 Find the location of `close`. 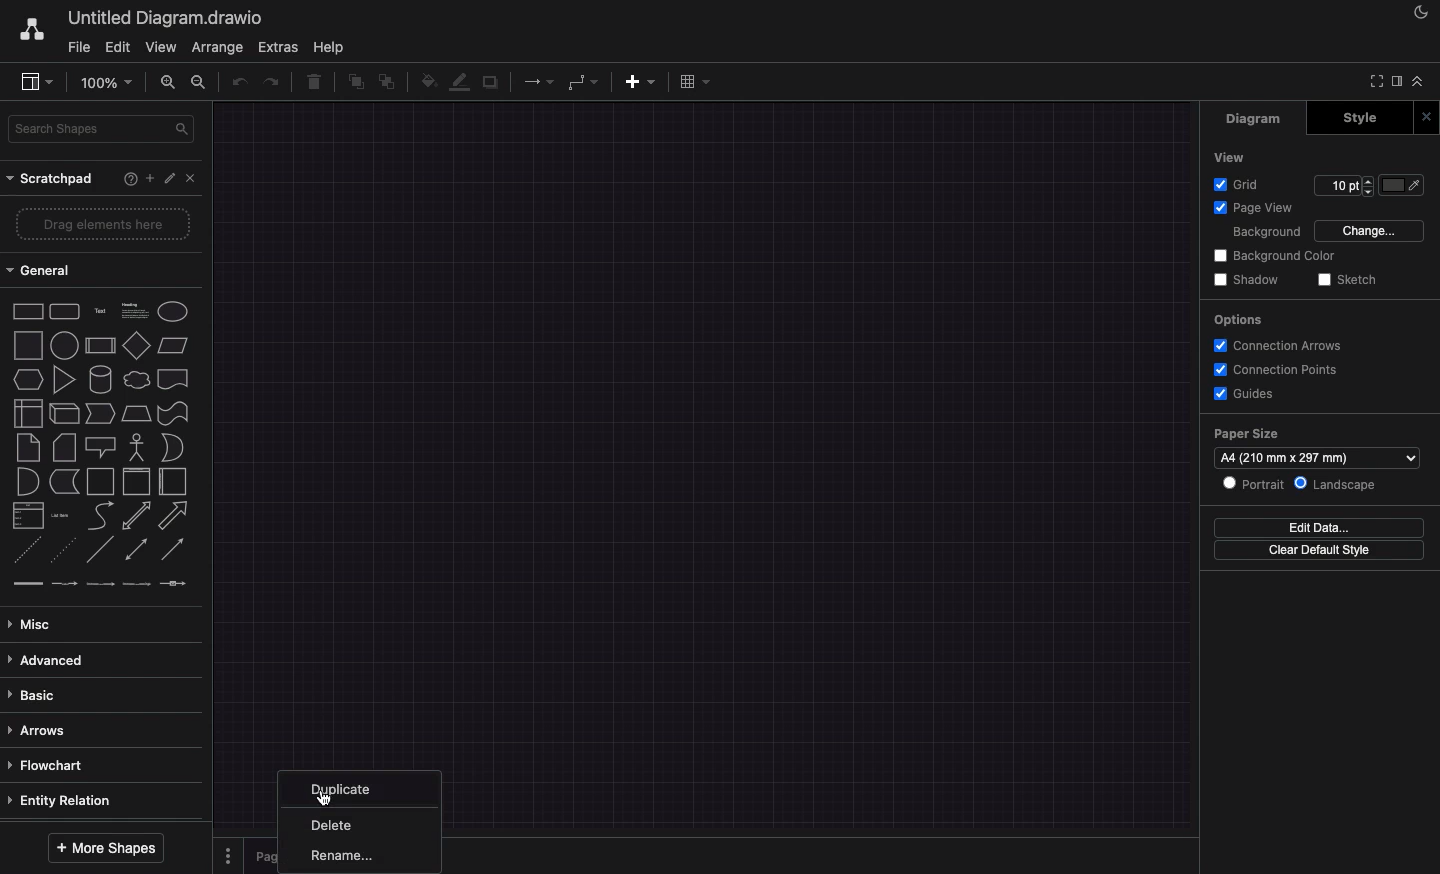

close is located at coordinates (1427, 116).